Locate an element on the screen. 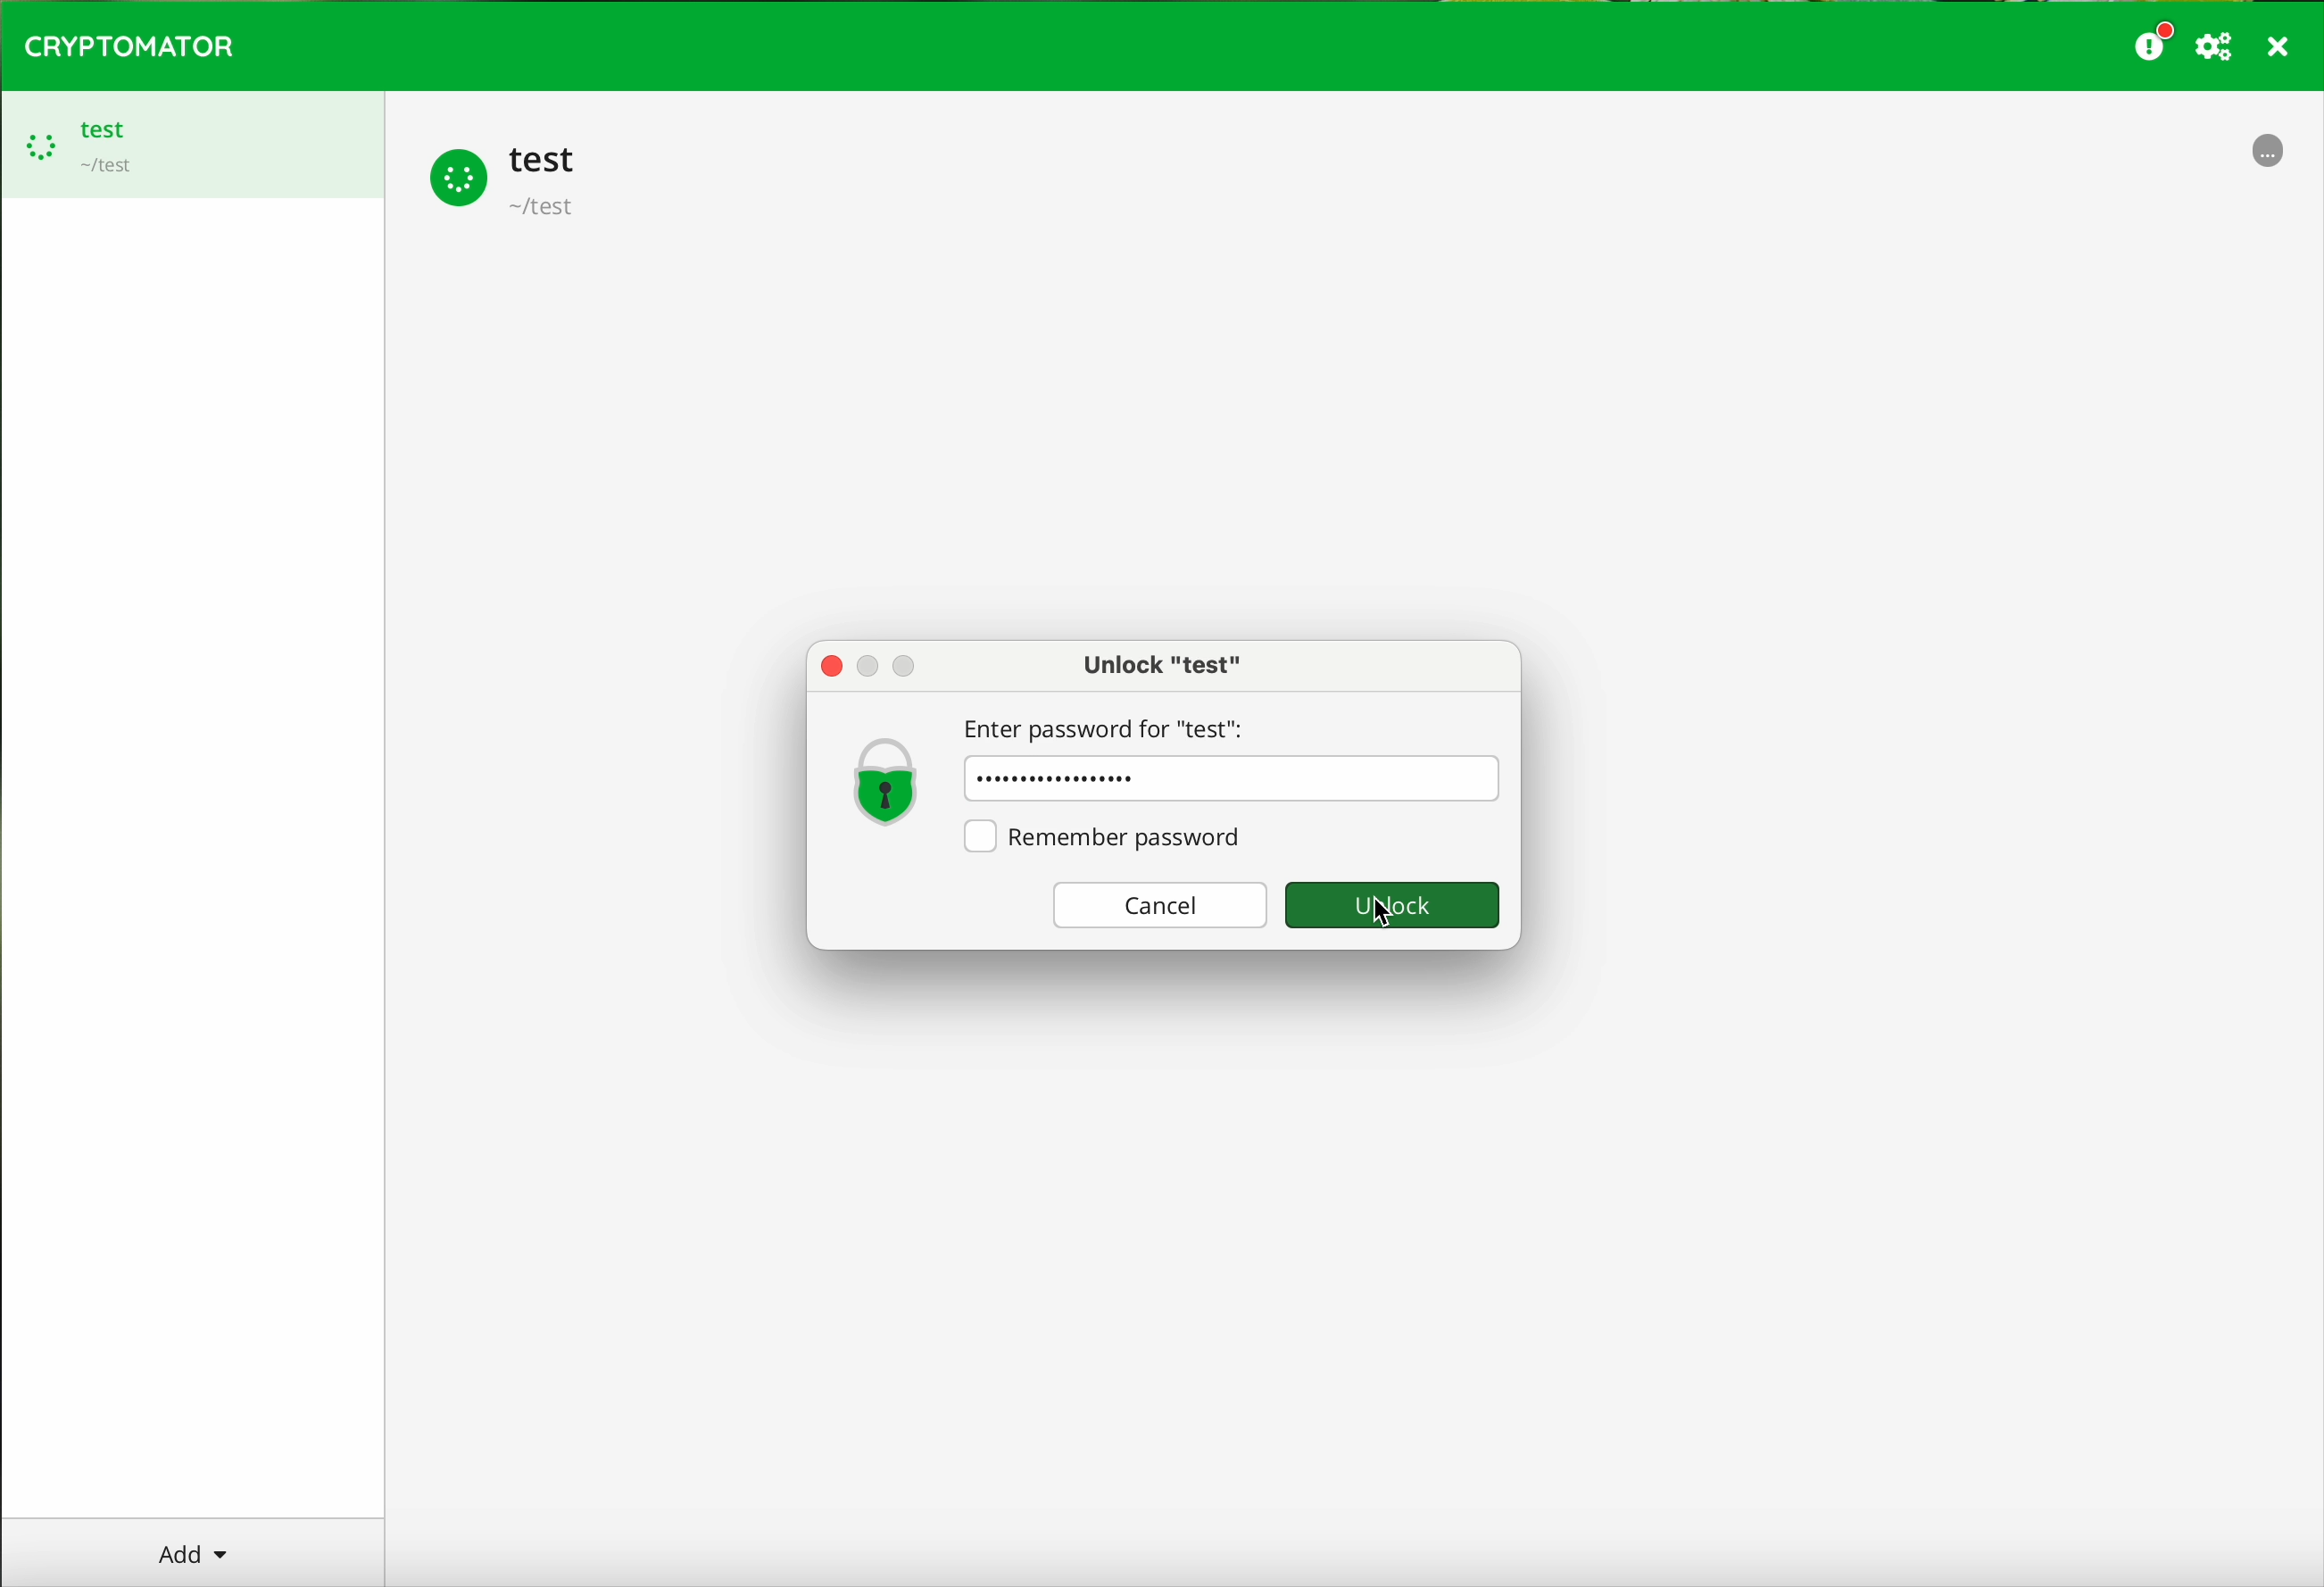 Image resolution: width=2324 pixels, height=1587 pixels. password is located at coordinates (1233, 779).